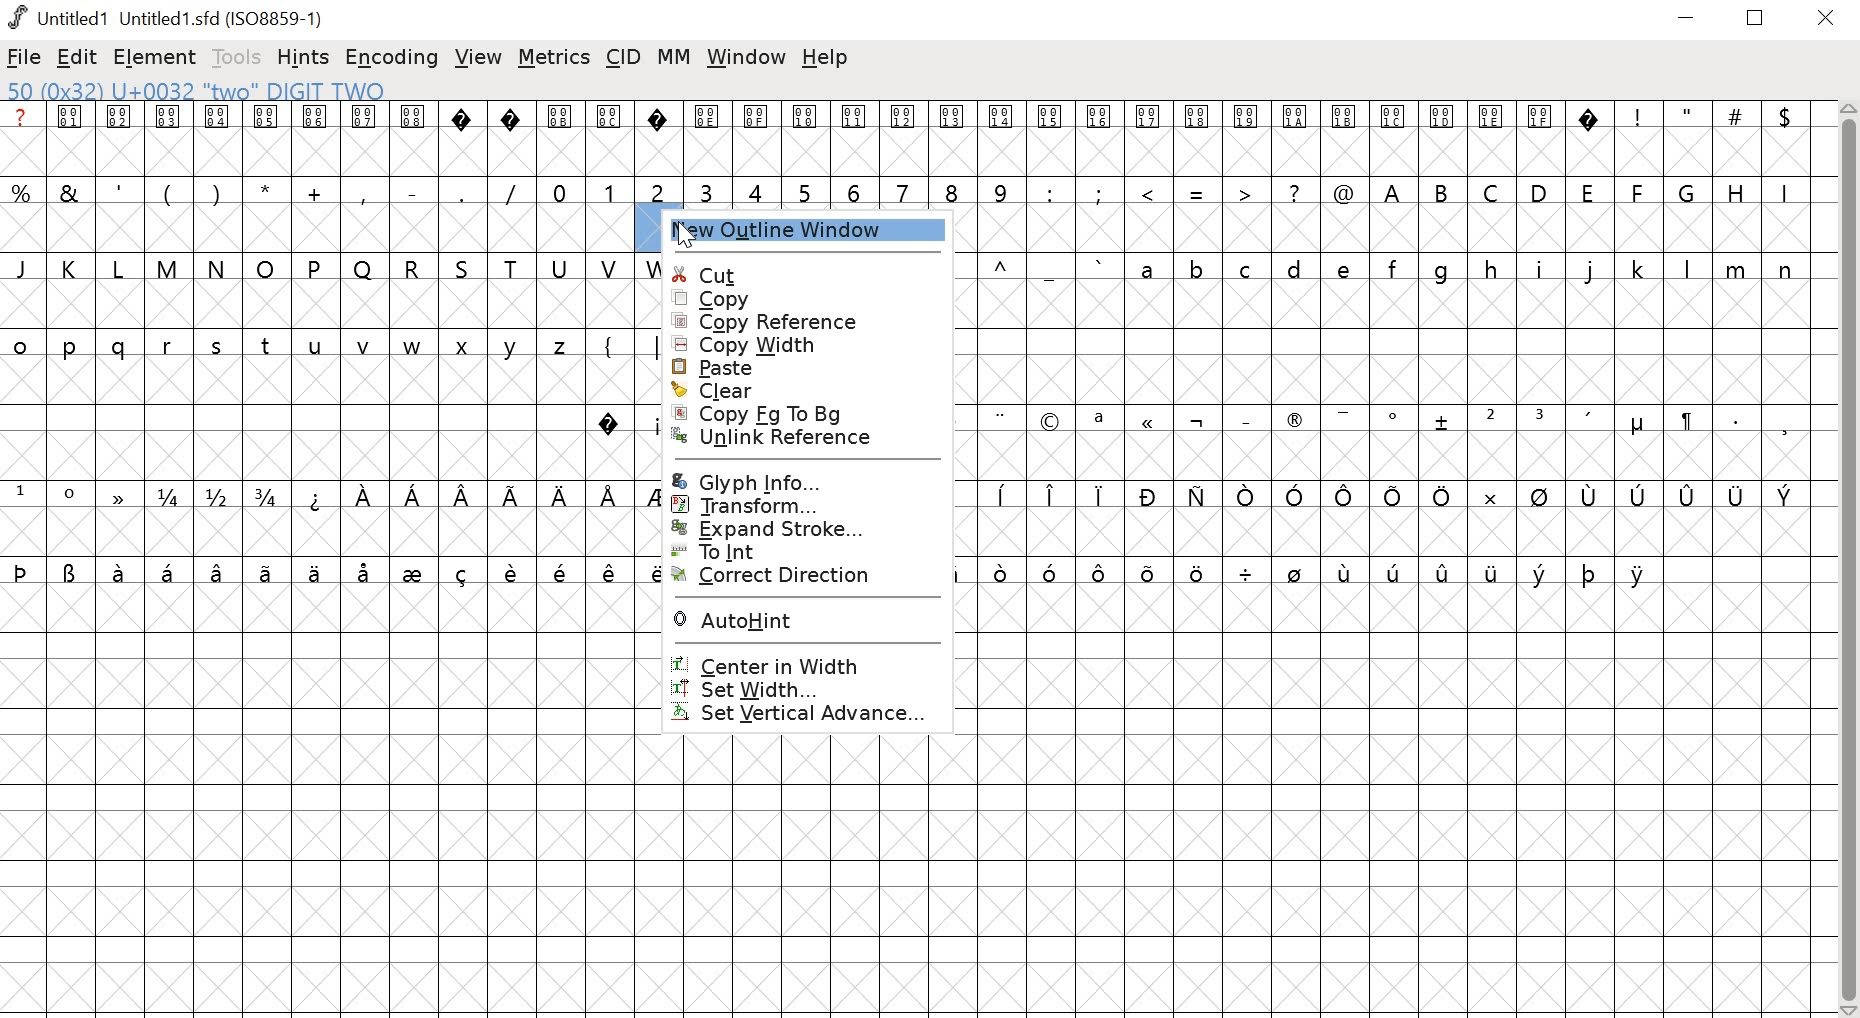 The image size is (1860, 1018). I want to click on copy, so click(806, 300).